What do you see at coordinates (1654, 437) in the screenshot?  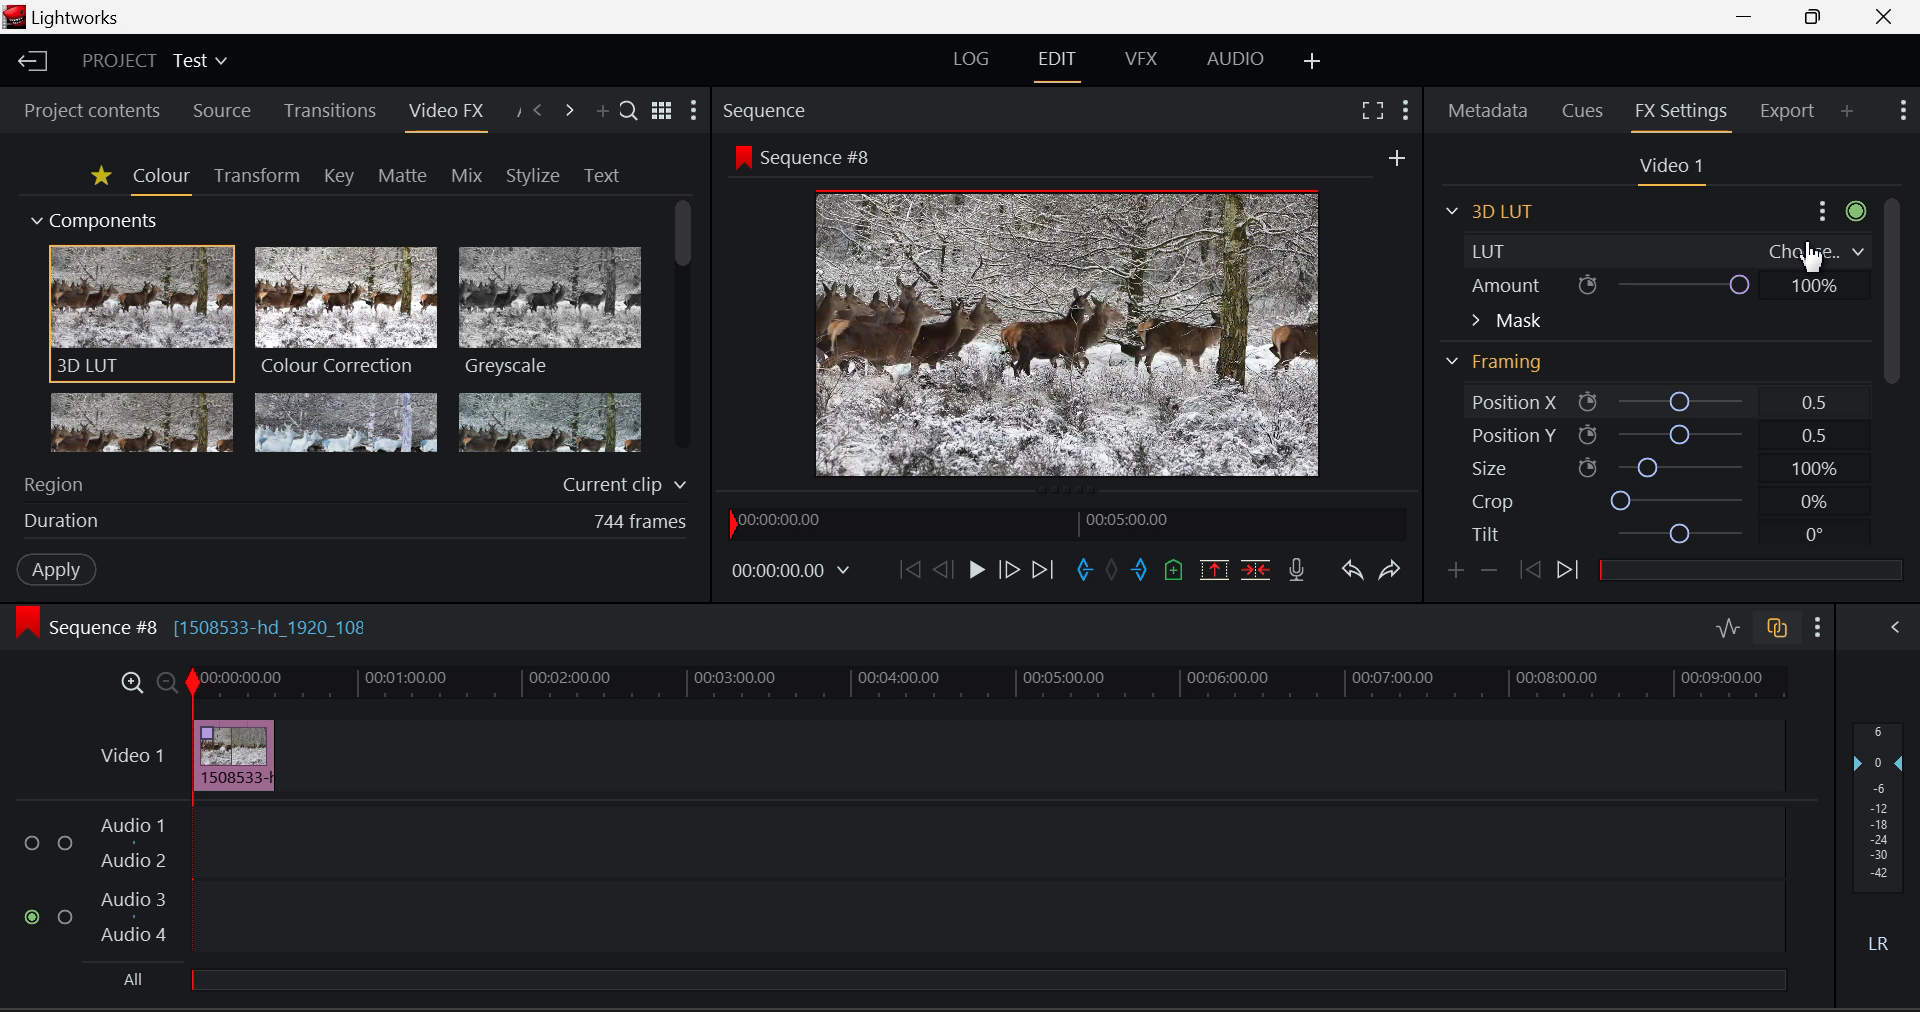 I see `Position Y` at bounding box center [1654, 437].